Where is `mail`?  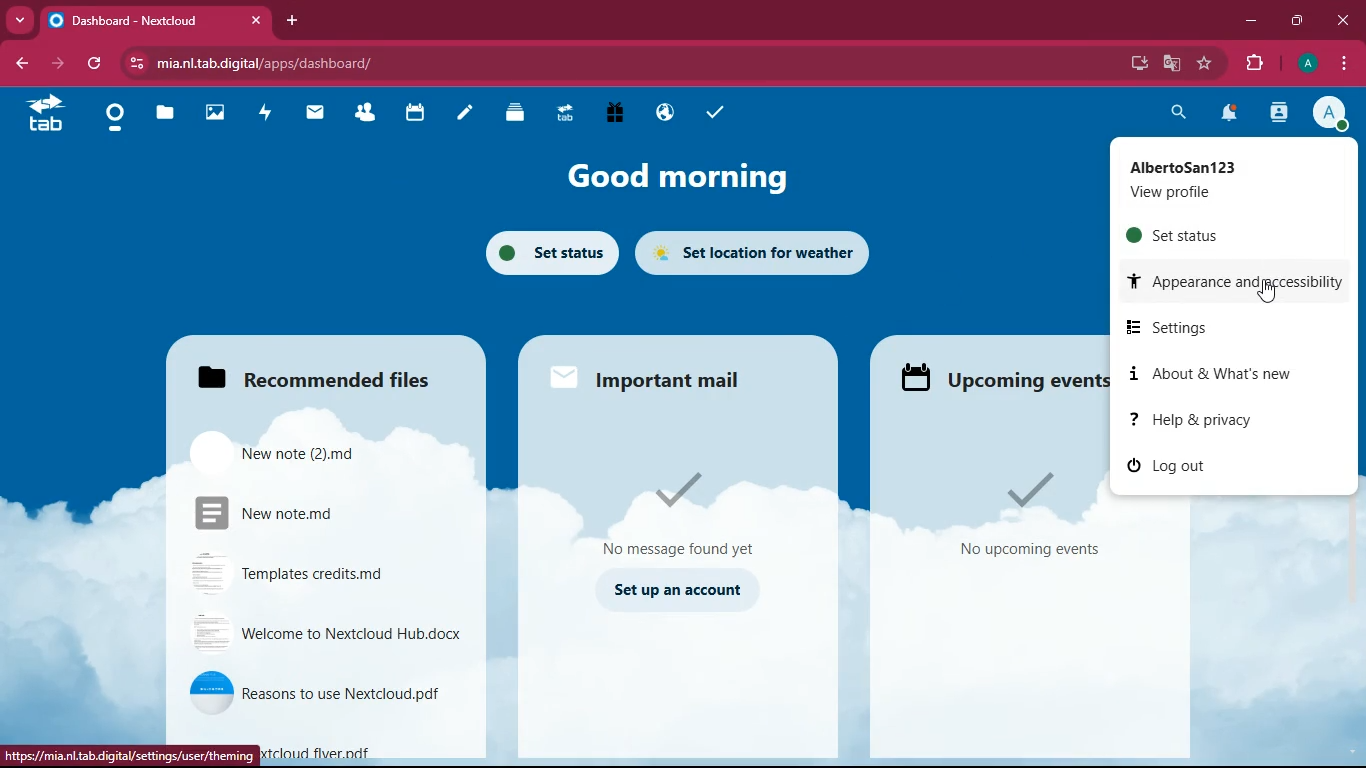
mail is located at coordinates (655, 376).